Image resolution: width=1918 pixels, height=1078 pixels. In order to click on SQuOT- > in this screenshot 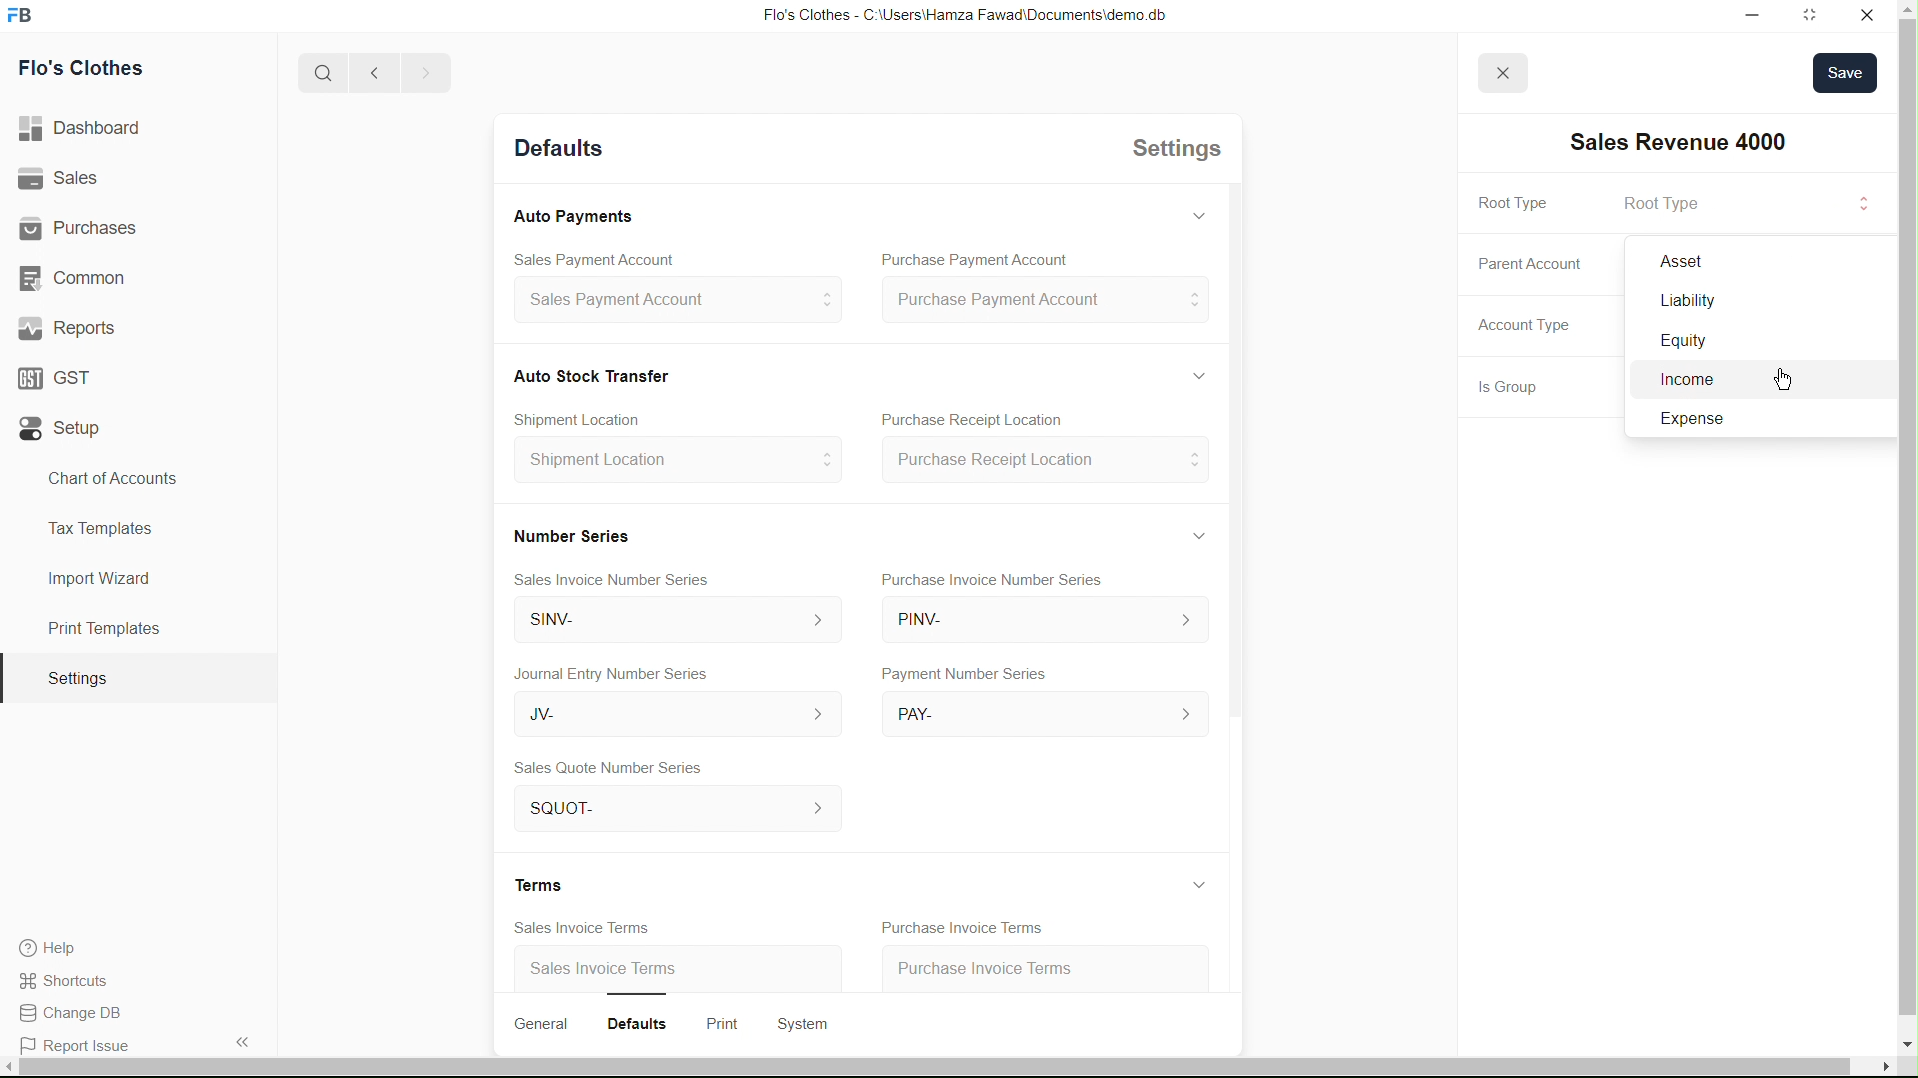, I will do `click(681, 810)`.